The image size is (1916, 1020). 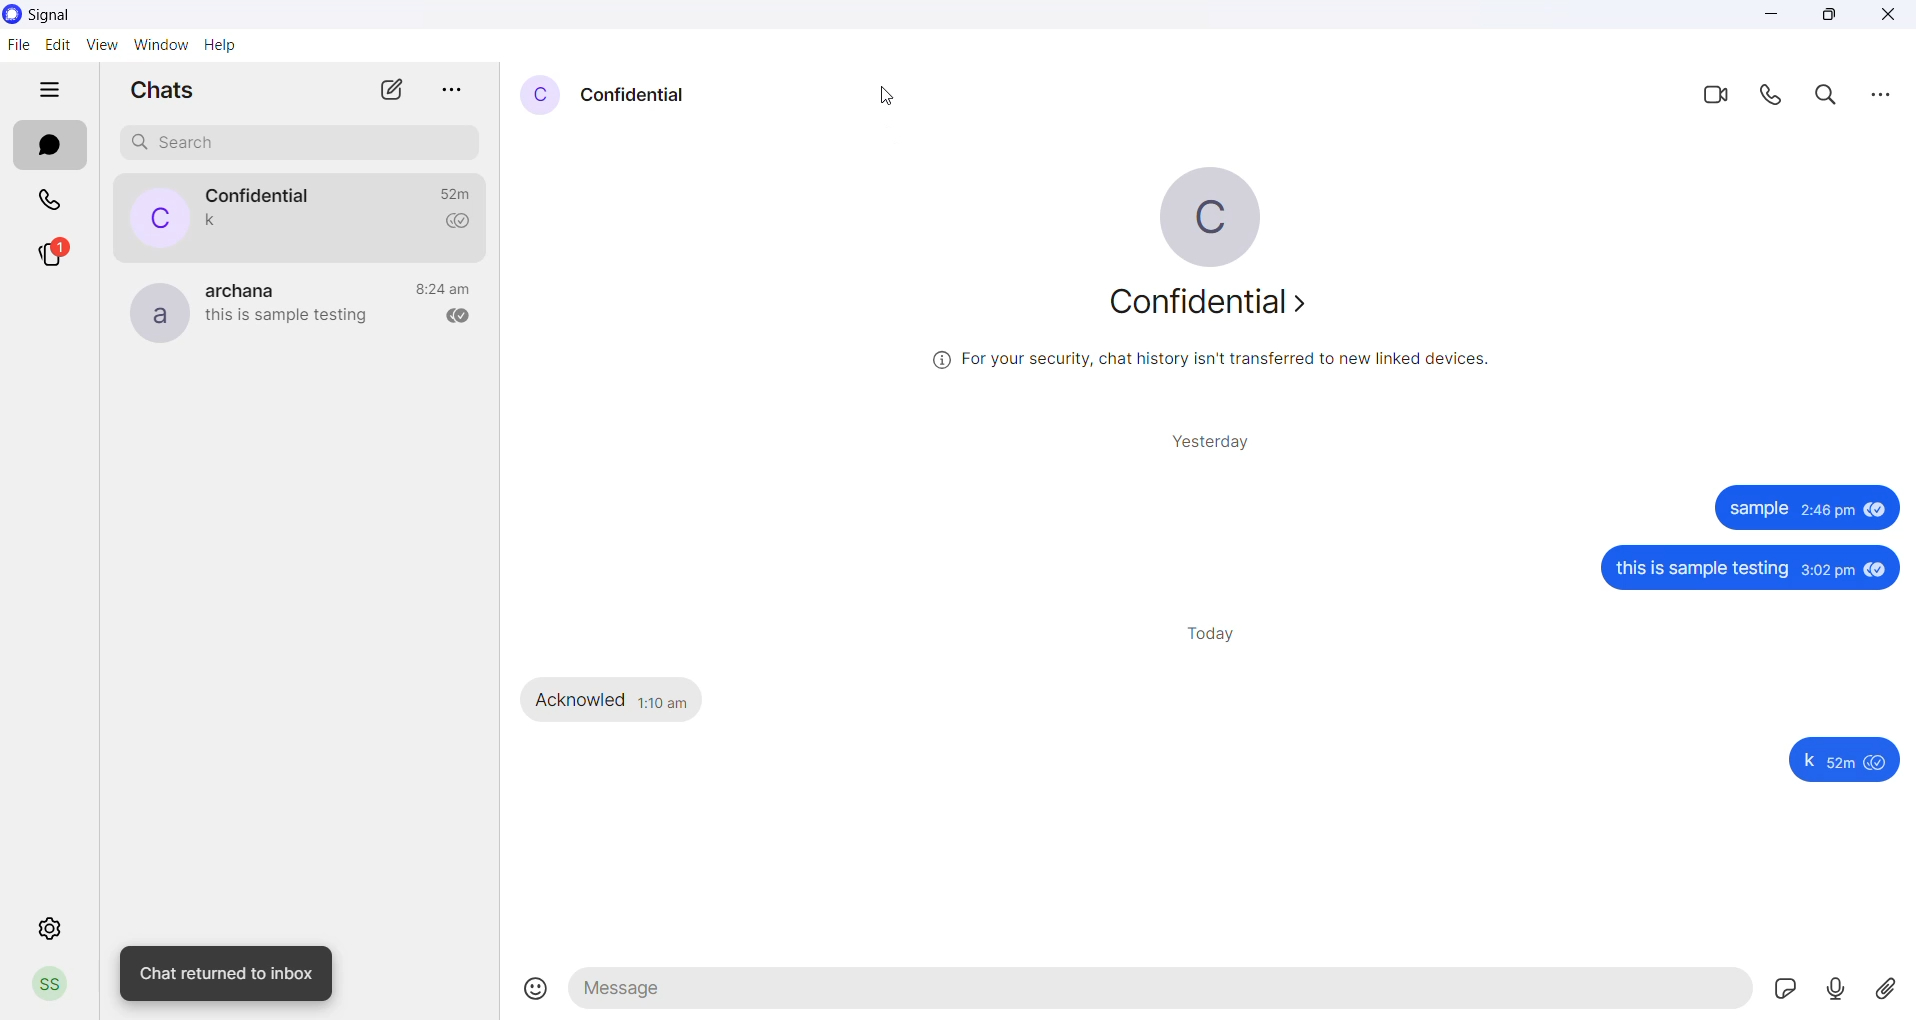 I want to click on cursor, so click(x=894, y=95).